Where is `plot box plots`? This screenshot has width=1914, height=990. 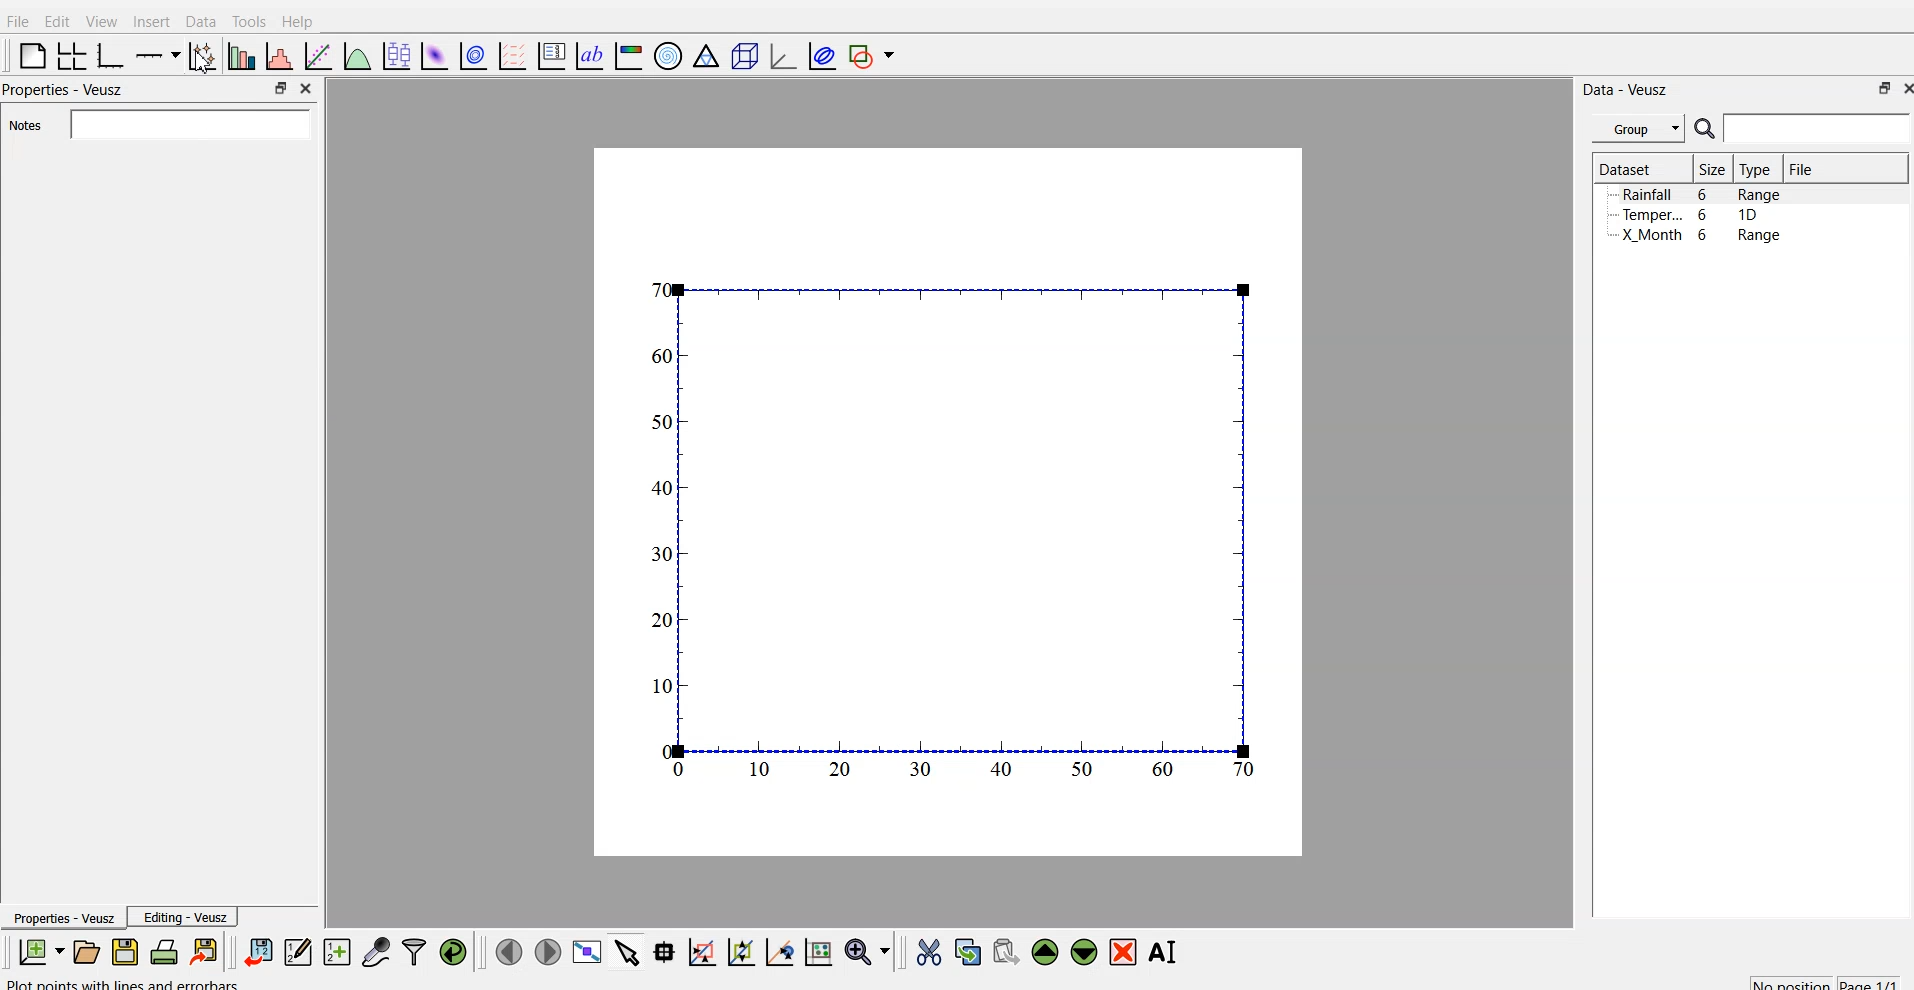 plot box plots is located at coordinates (396, 54).